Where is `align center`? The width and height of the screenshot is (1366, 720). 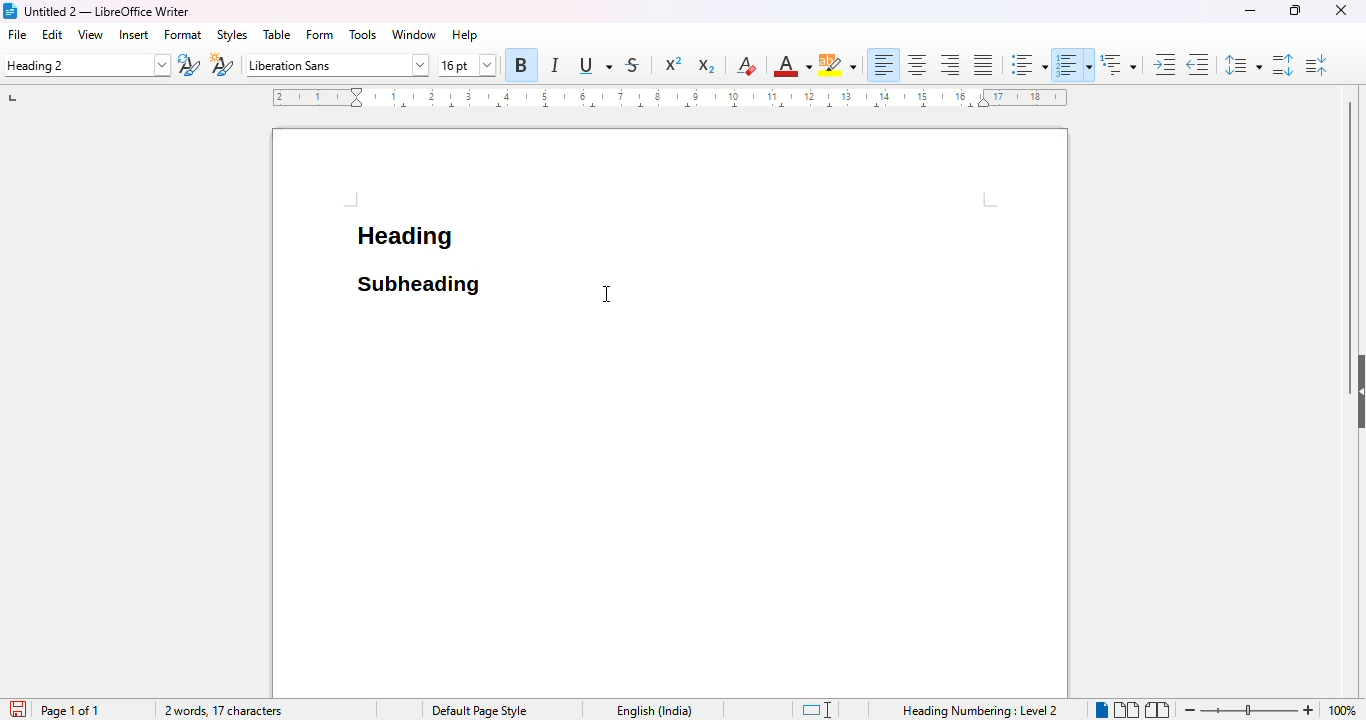 align center is located at coordinates (918, 65).